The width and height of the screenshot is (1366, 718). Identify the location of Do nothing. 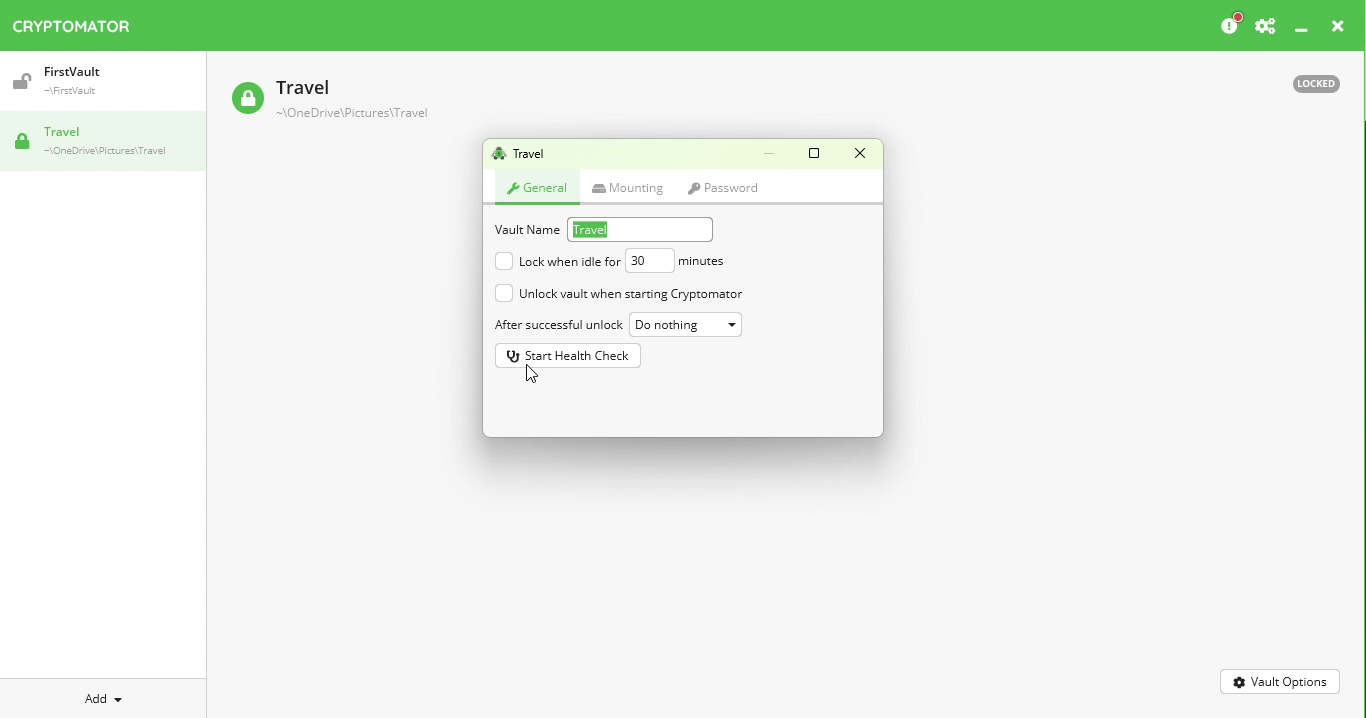
(686, 324).